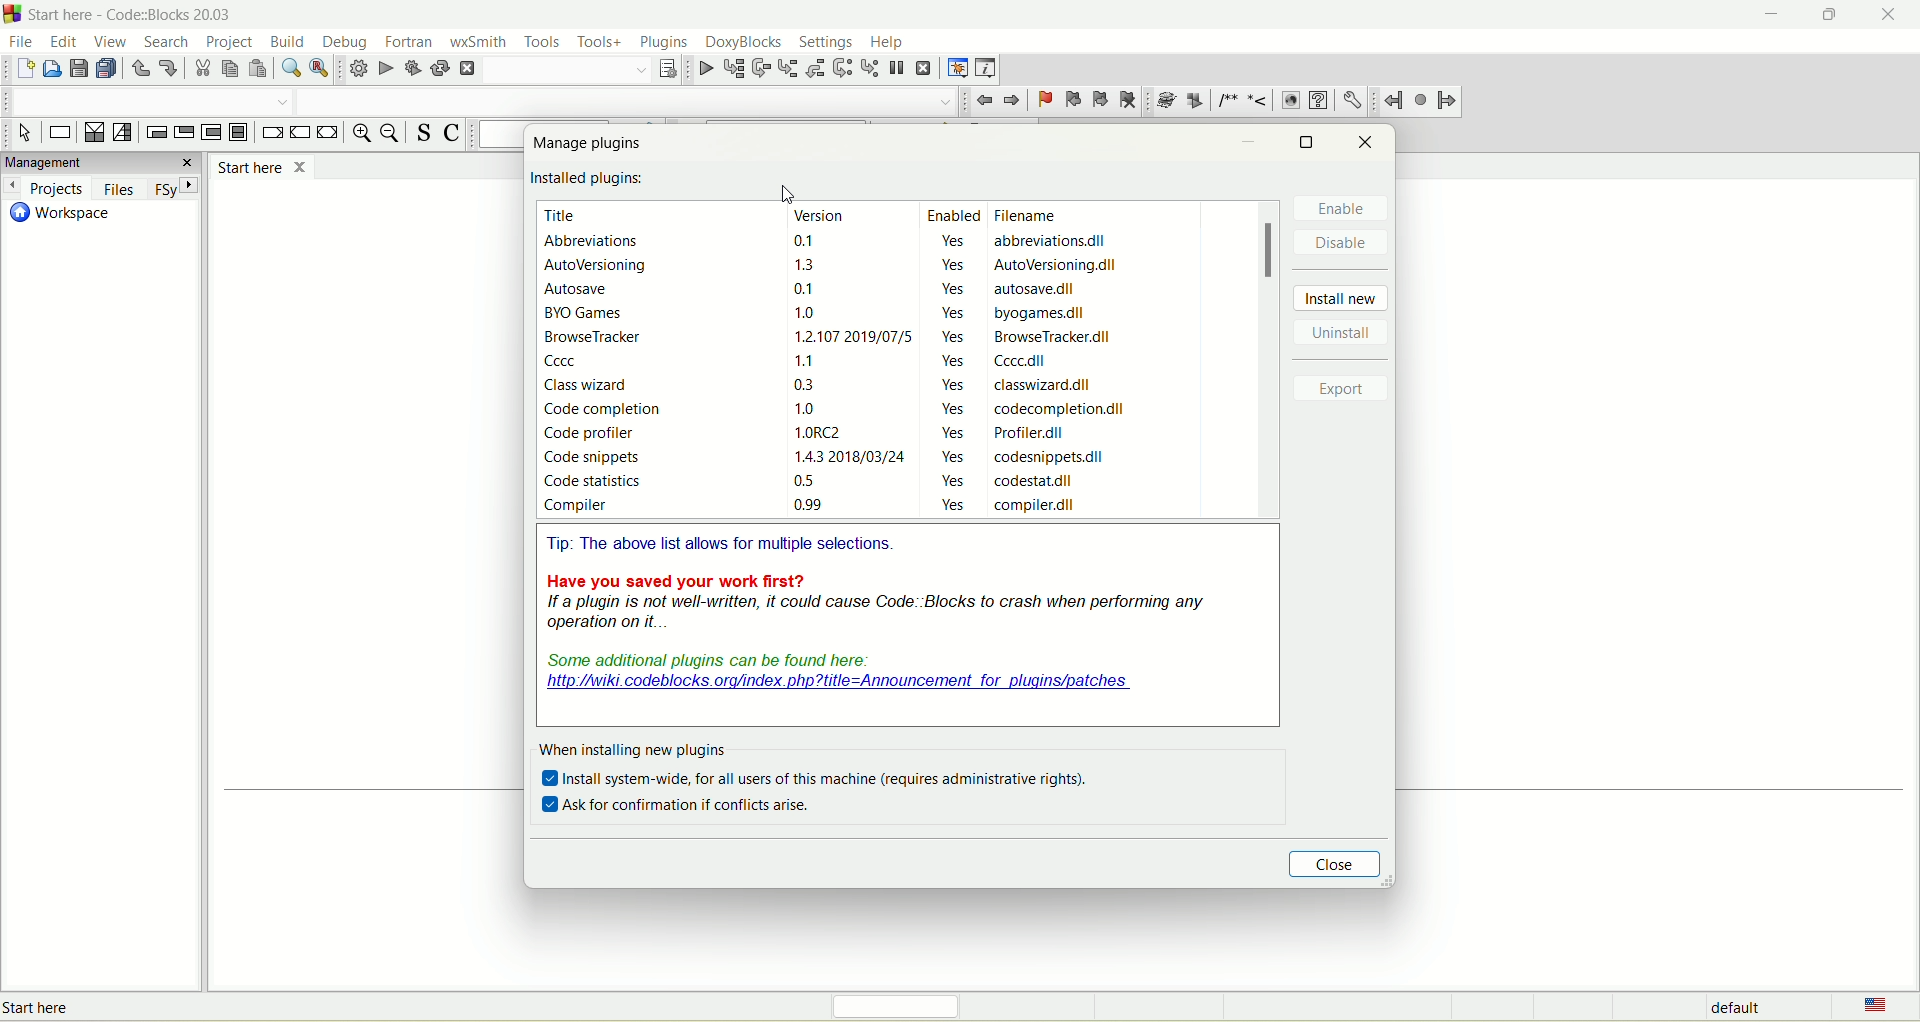 Image resolution: width=1920 pixels, height=1022 pixels. Describe the element at coordinates (327, 133) in the screenshot. I see `return instruction` at that location.